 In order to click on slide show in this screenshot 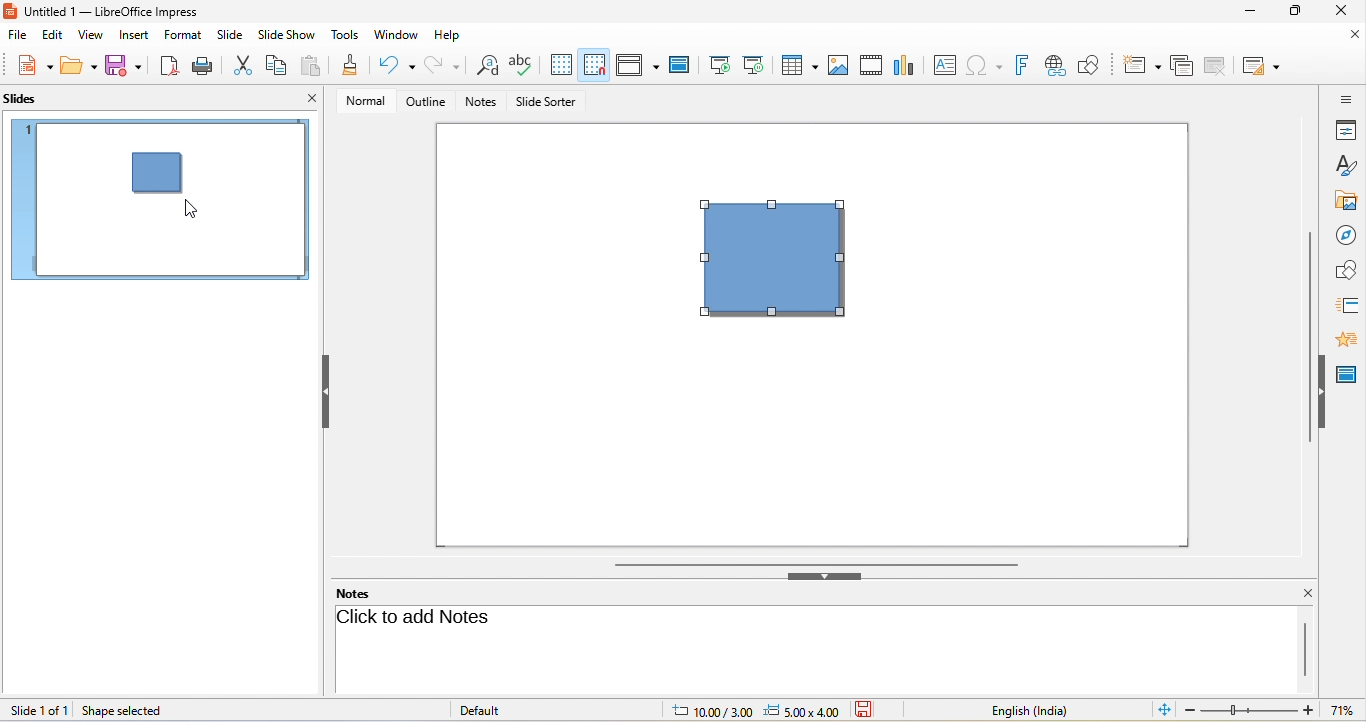, I will do `click(287, 35)`.